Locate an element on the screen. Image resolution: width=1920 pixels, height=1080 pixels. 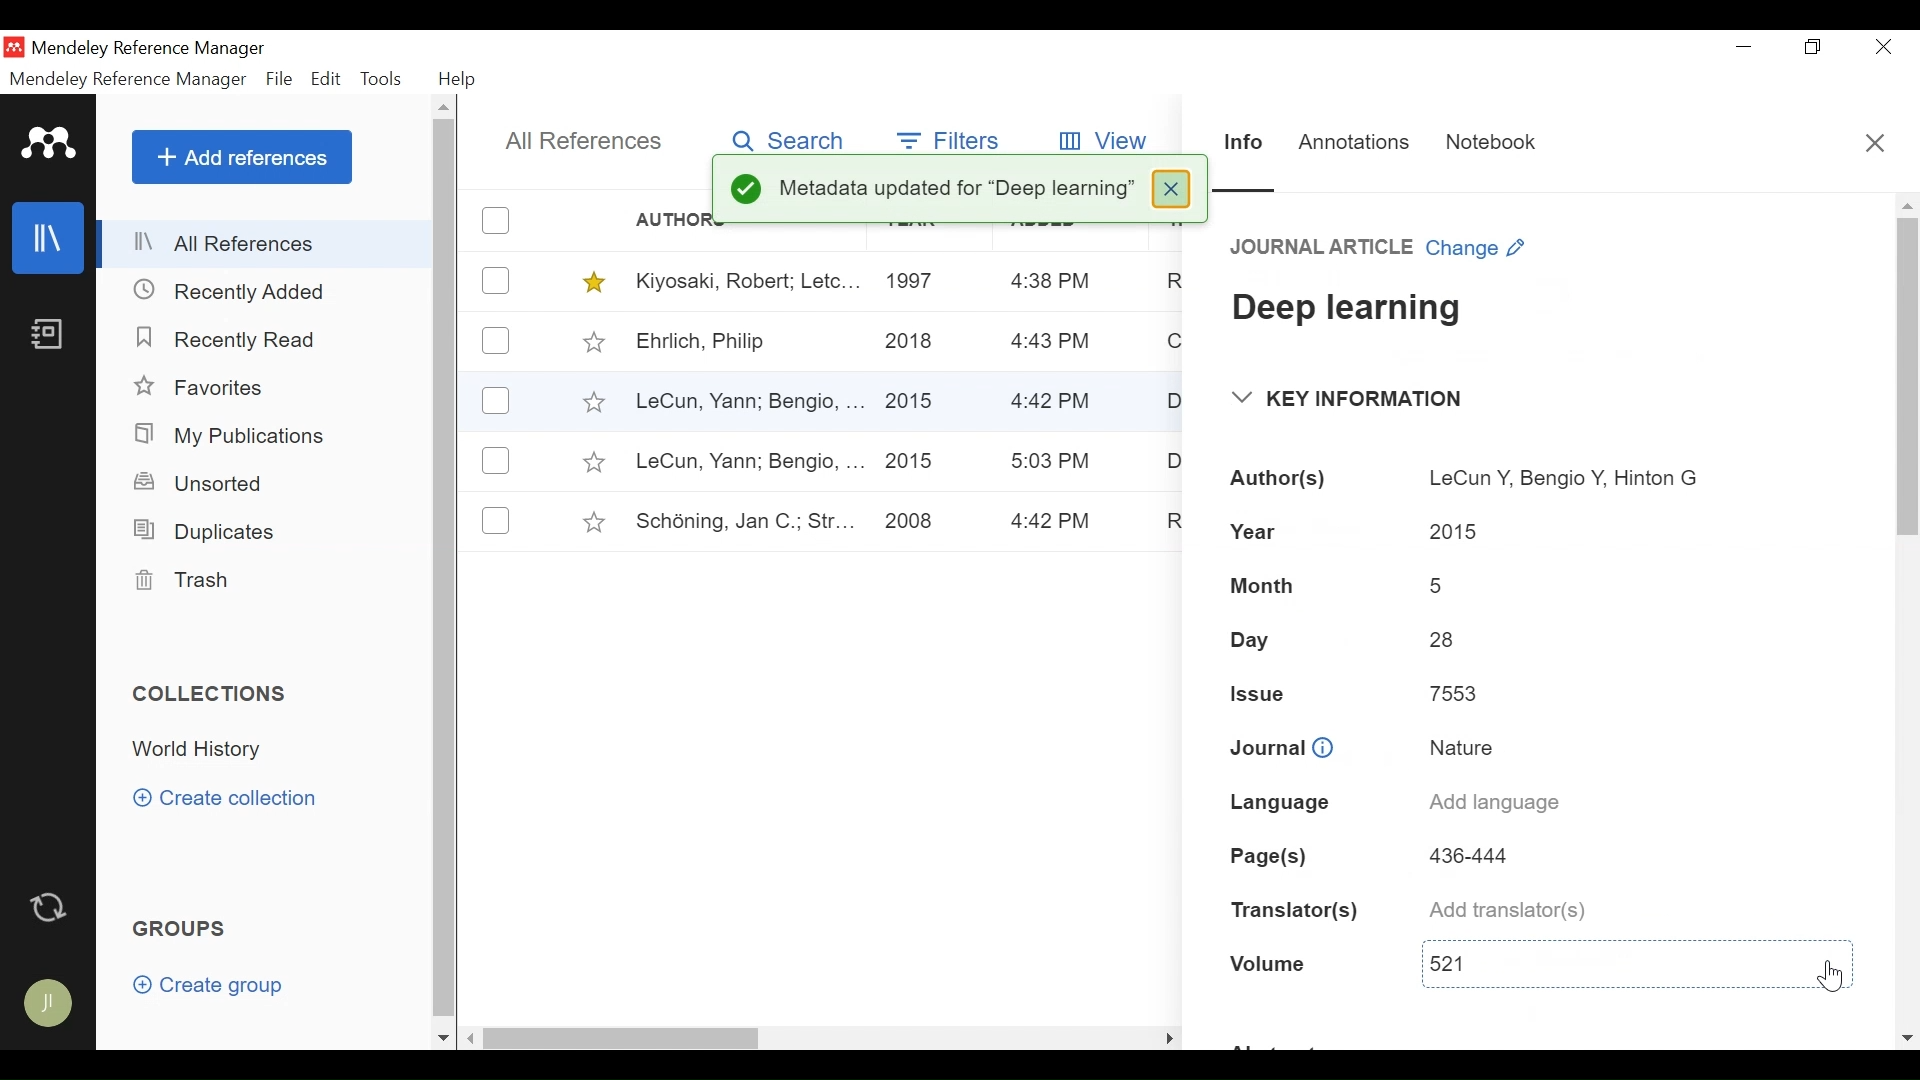
Translator(s) is located at coordinates (1296, 911).